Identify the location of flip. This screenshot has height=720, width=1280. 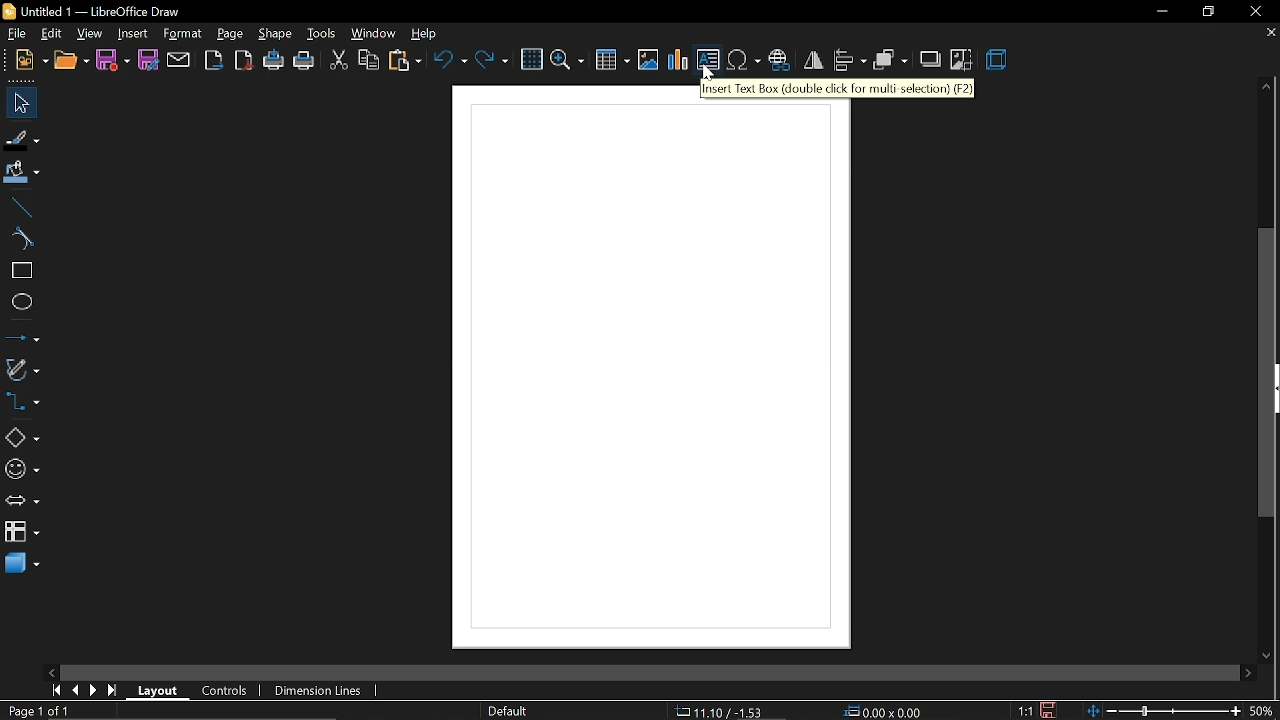
(813, 60).